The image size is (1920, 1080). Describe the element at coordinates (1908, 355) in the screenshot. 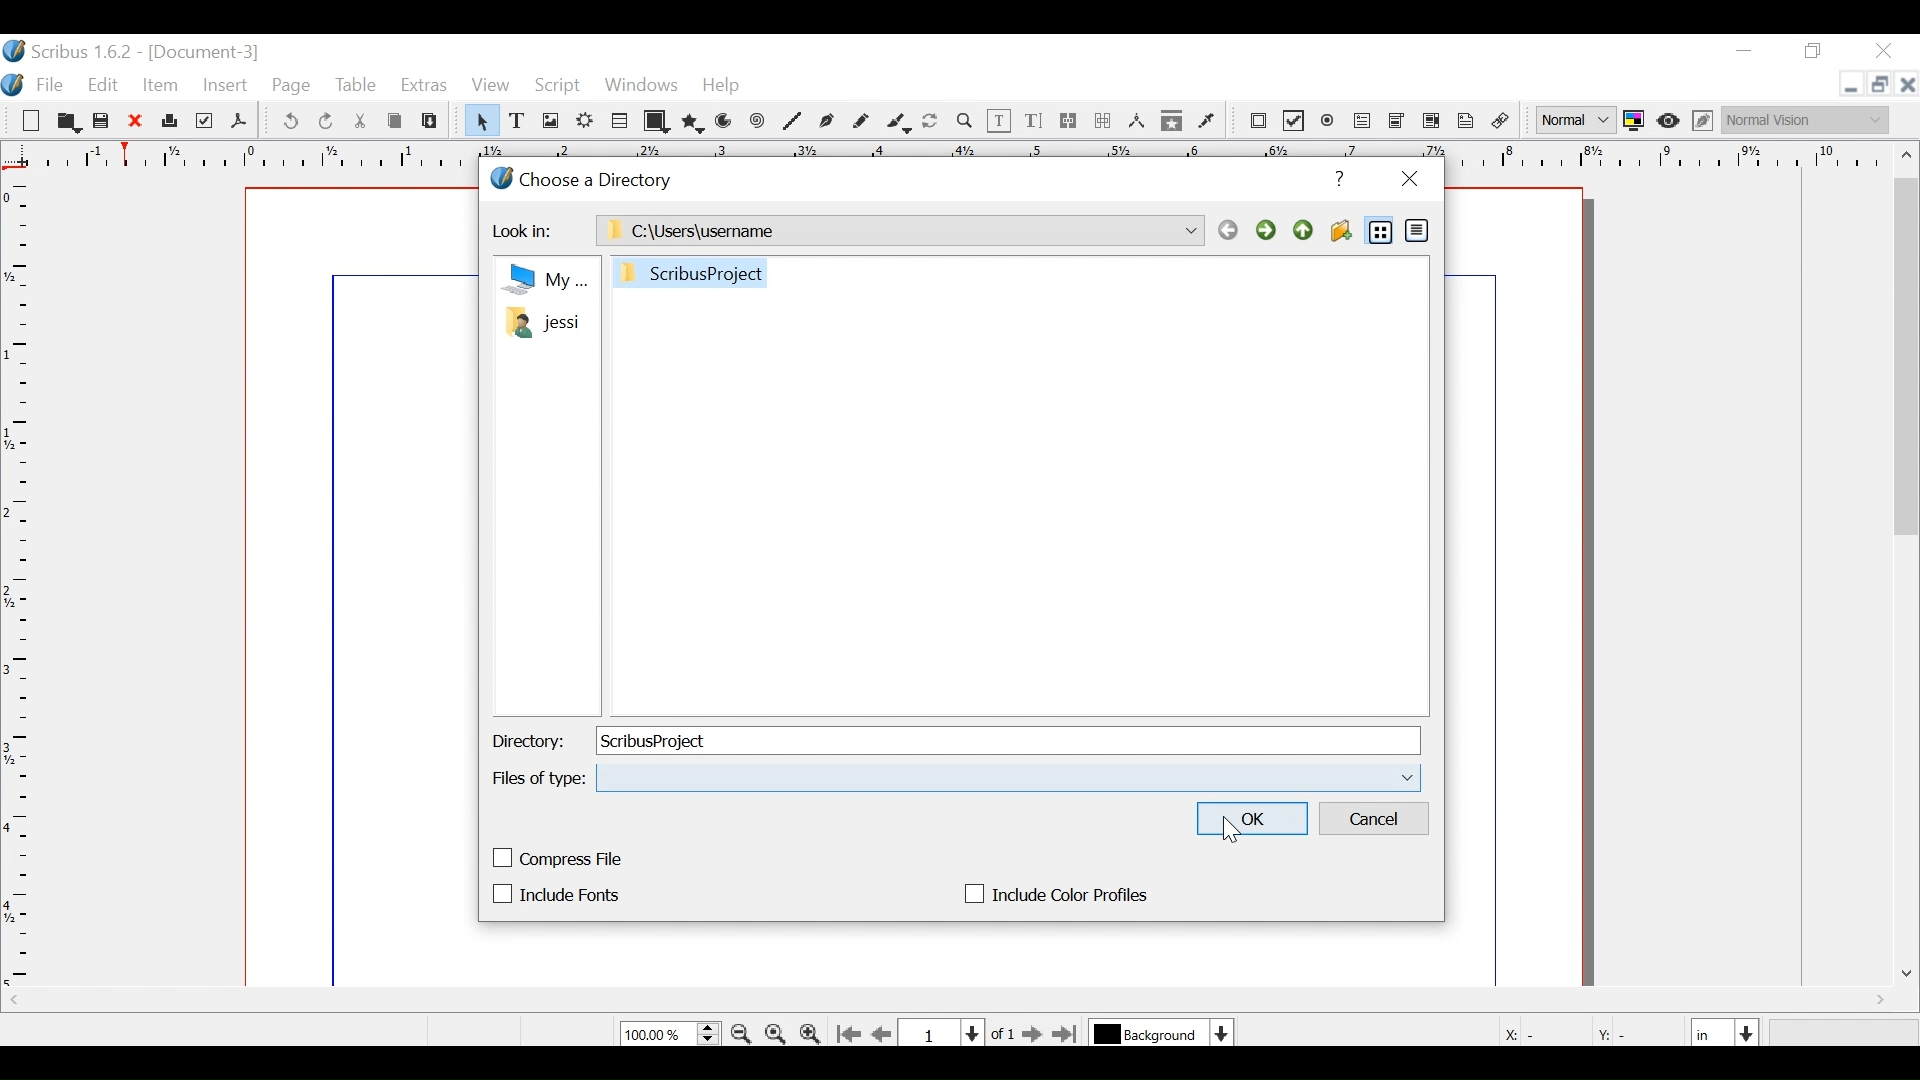

I see `Vertical Scroll bar` at that location.